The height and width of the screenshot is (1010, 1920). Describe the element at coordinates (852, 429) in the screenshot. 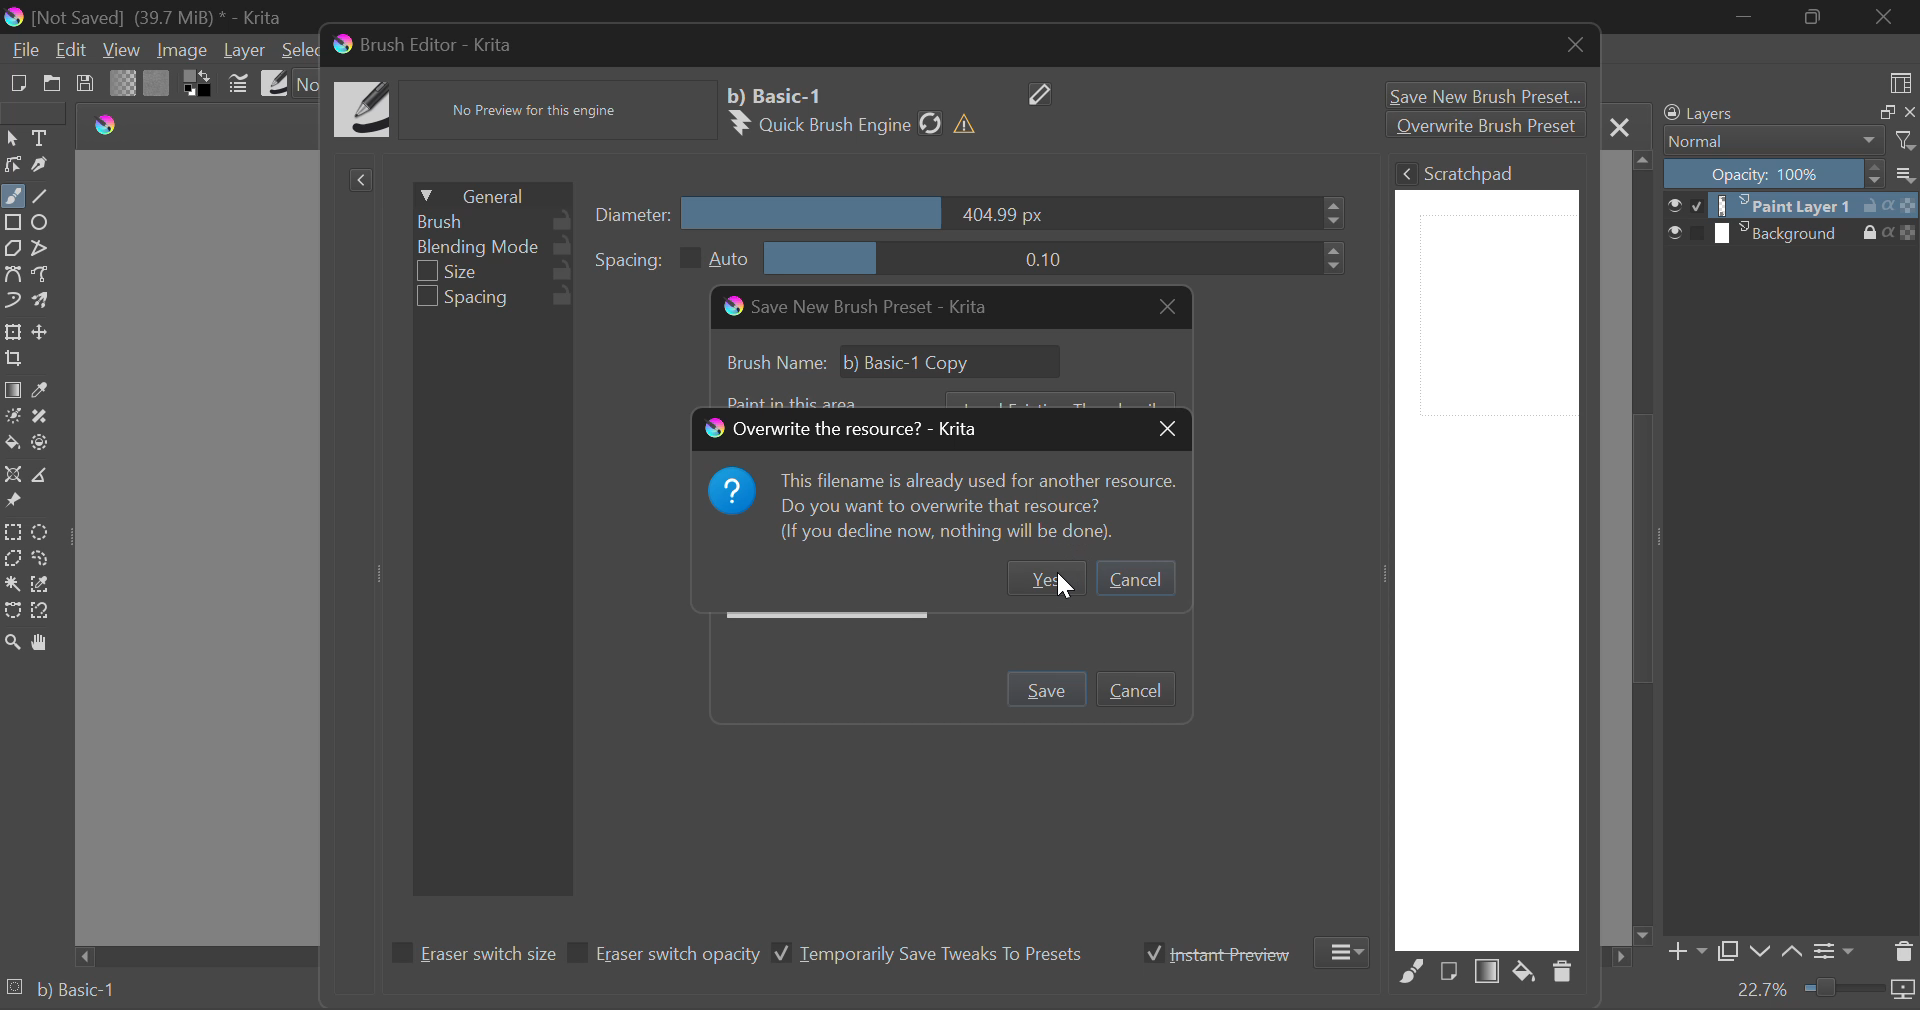

I see `Overwrite the resource?-Krita` at that location.